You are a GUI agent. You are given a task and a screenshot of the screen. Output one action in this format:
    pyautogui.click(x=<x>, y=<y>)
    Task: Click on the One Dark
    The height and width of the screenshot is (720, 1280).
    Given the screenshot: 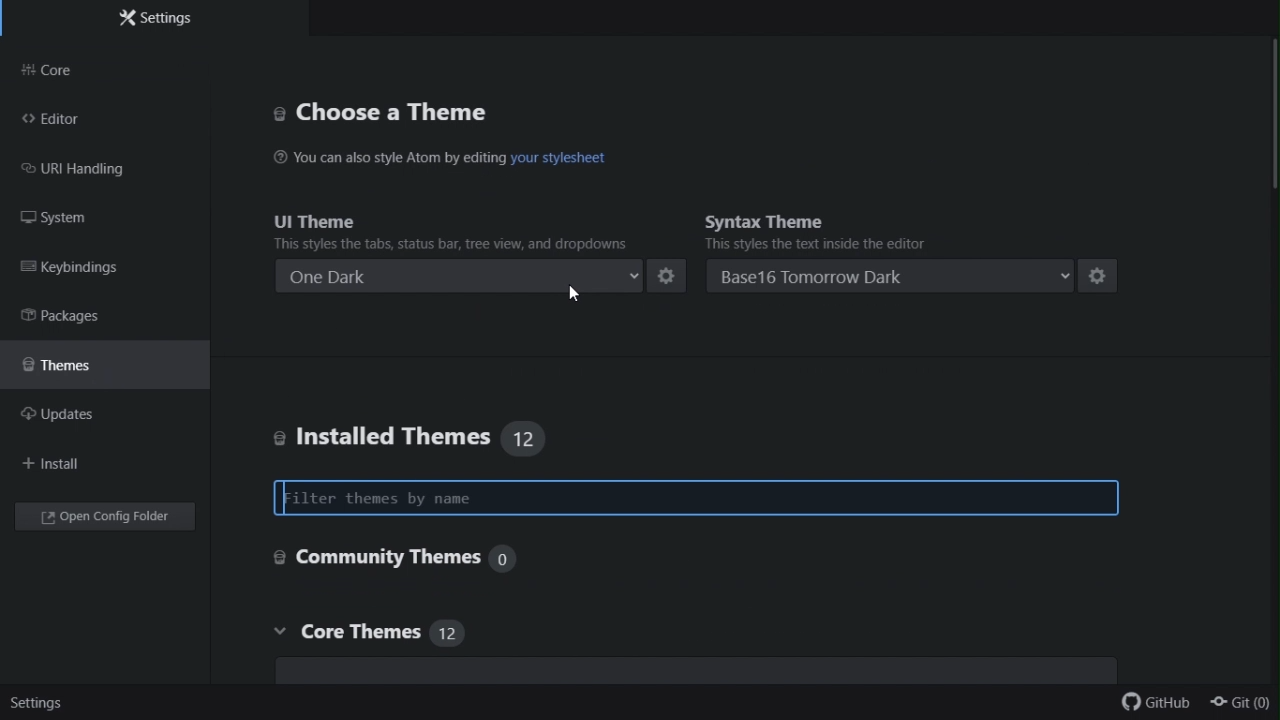 What is the action you would take?
    pyautogui.click(x=461, y=276)
    